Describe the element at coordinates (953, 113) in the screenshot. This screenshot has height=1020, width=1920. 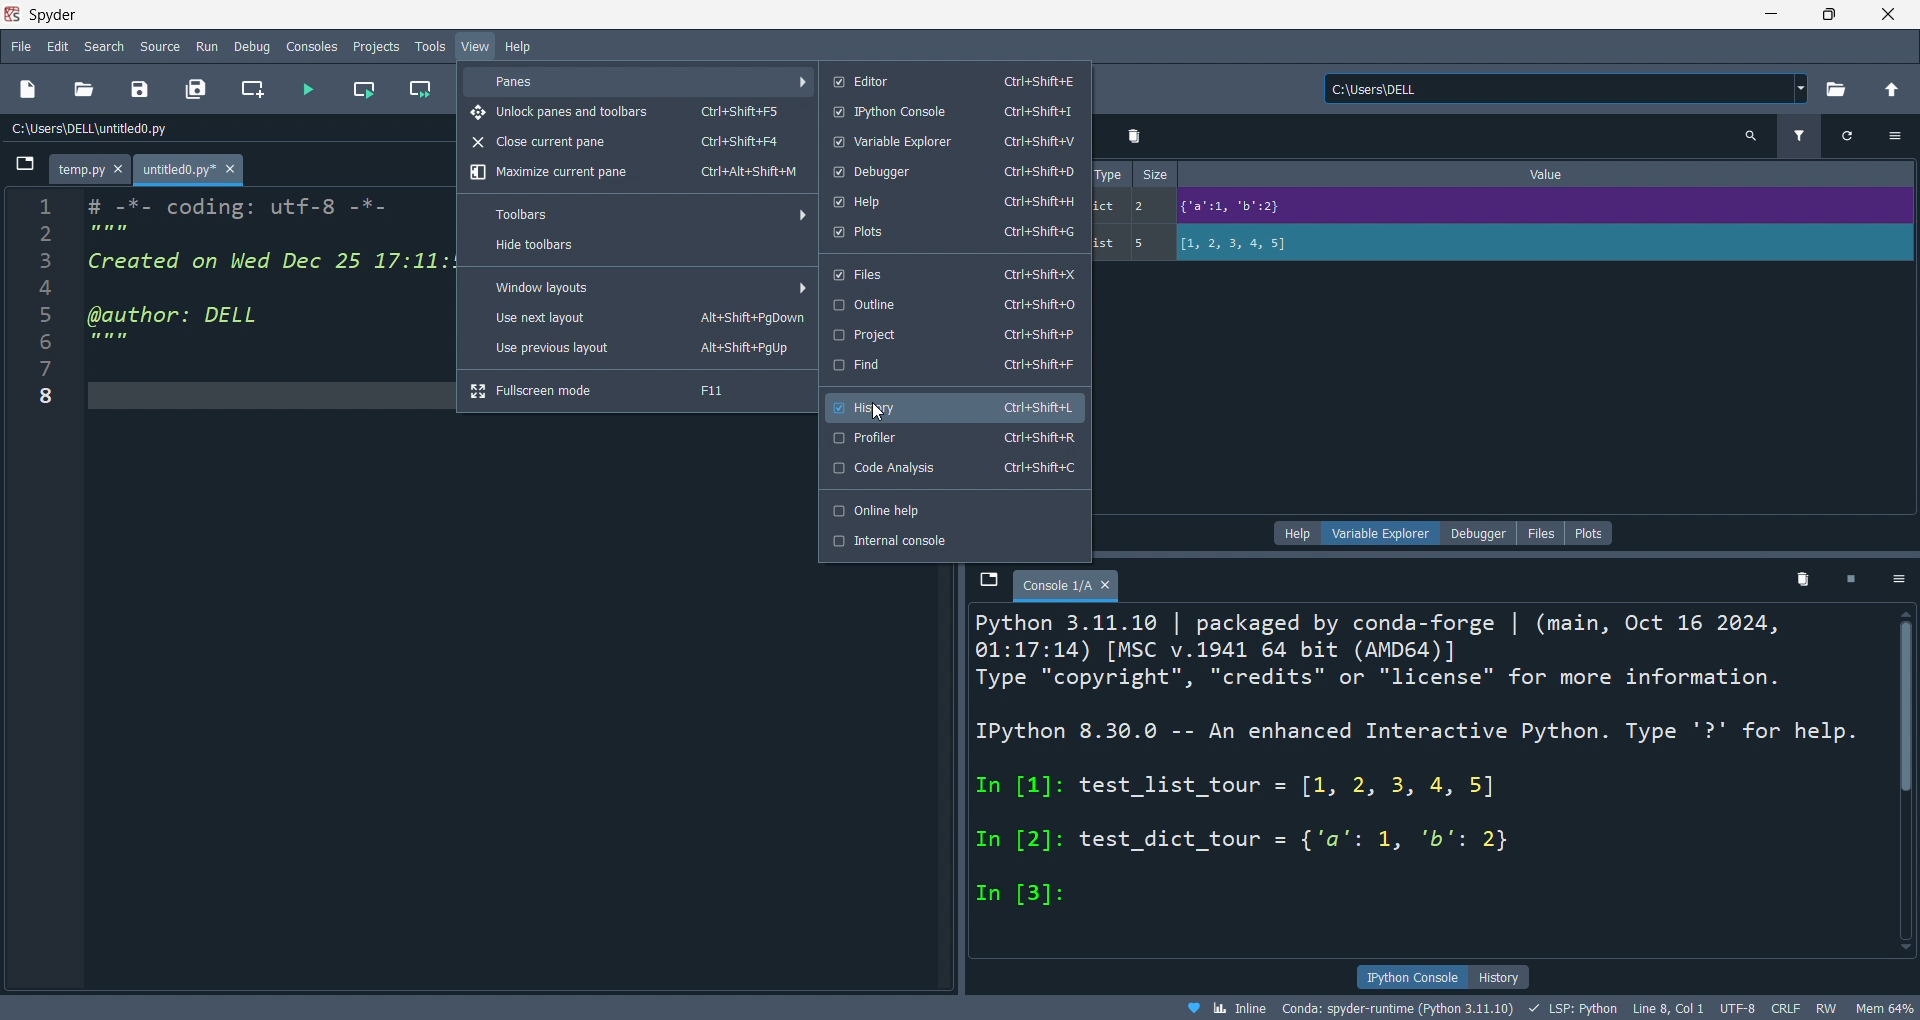
I see `ipython console` at that location.